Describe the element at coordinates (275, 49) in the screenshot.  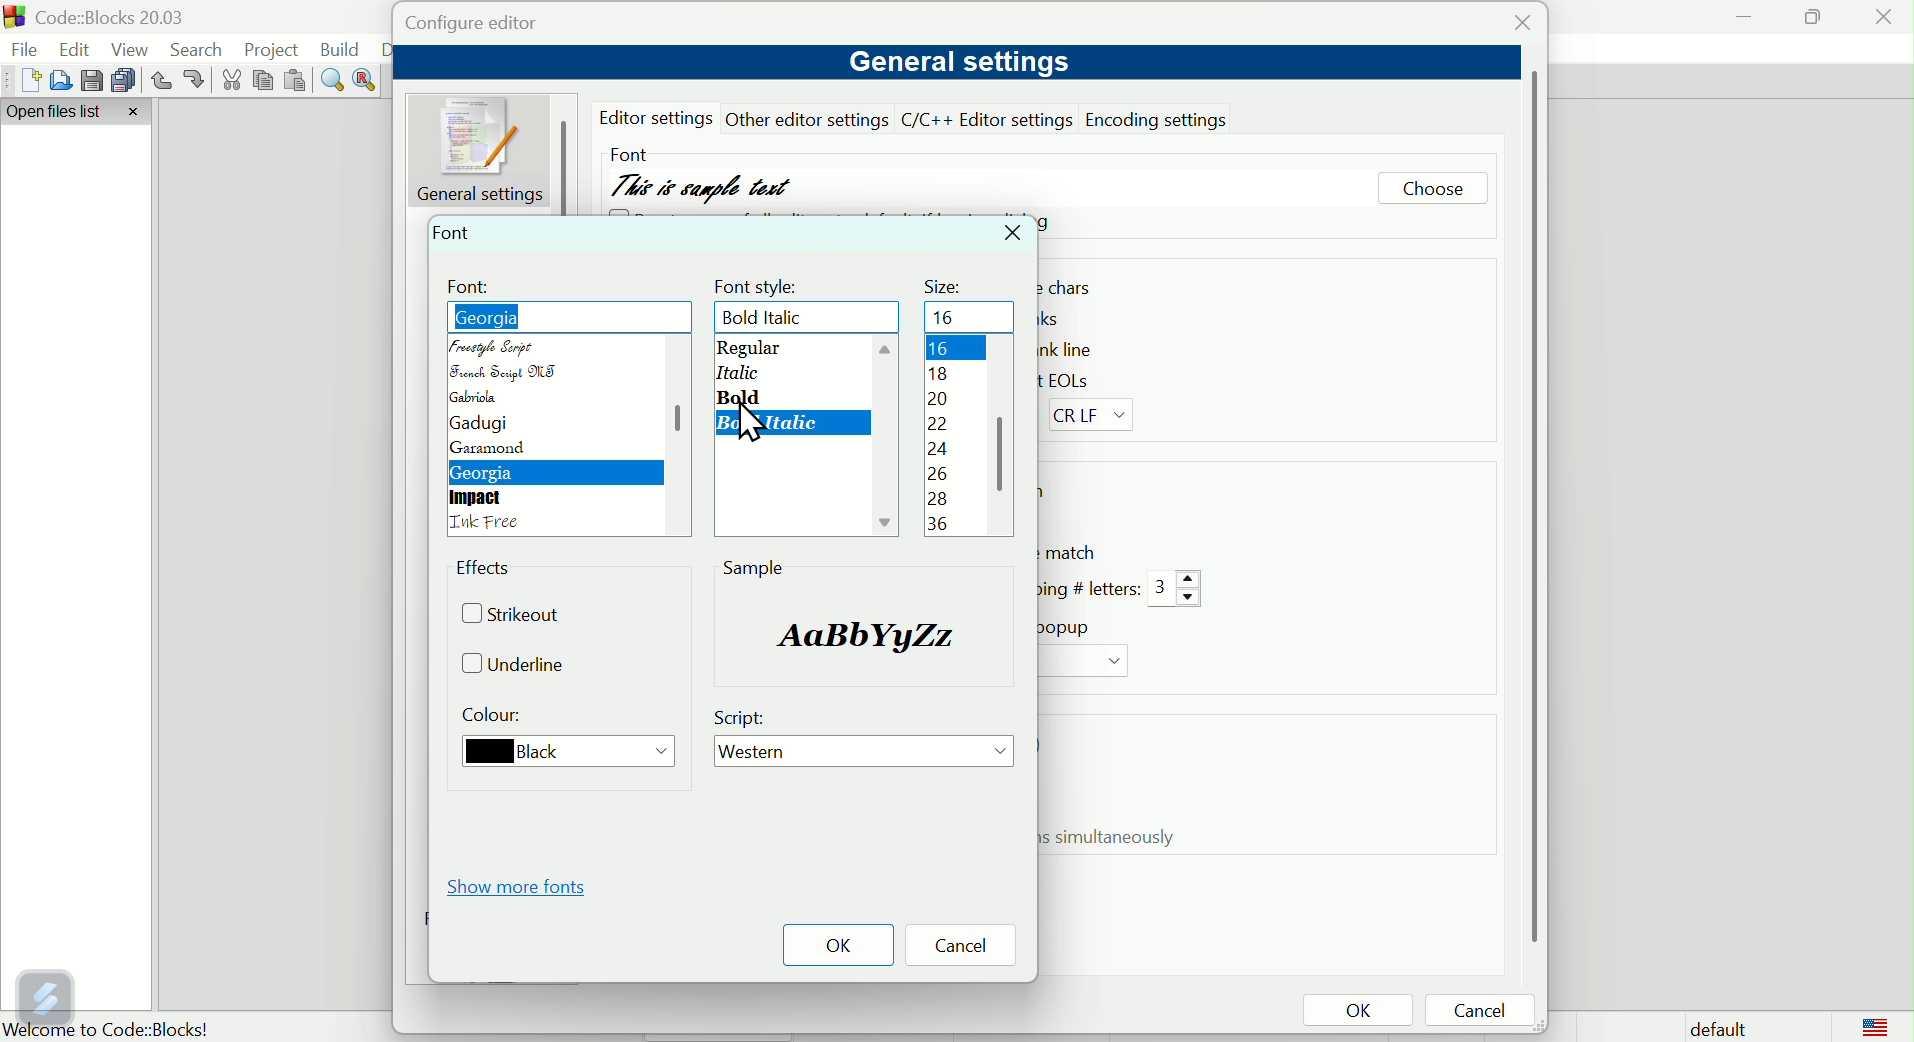
I see `Project` at that location.